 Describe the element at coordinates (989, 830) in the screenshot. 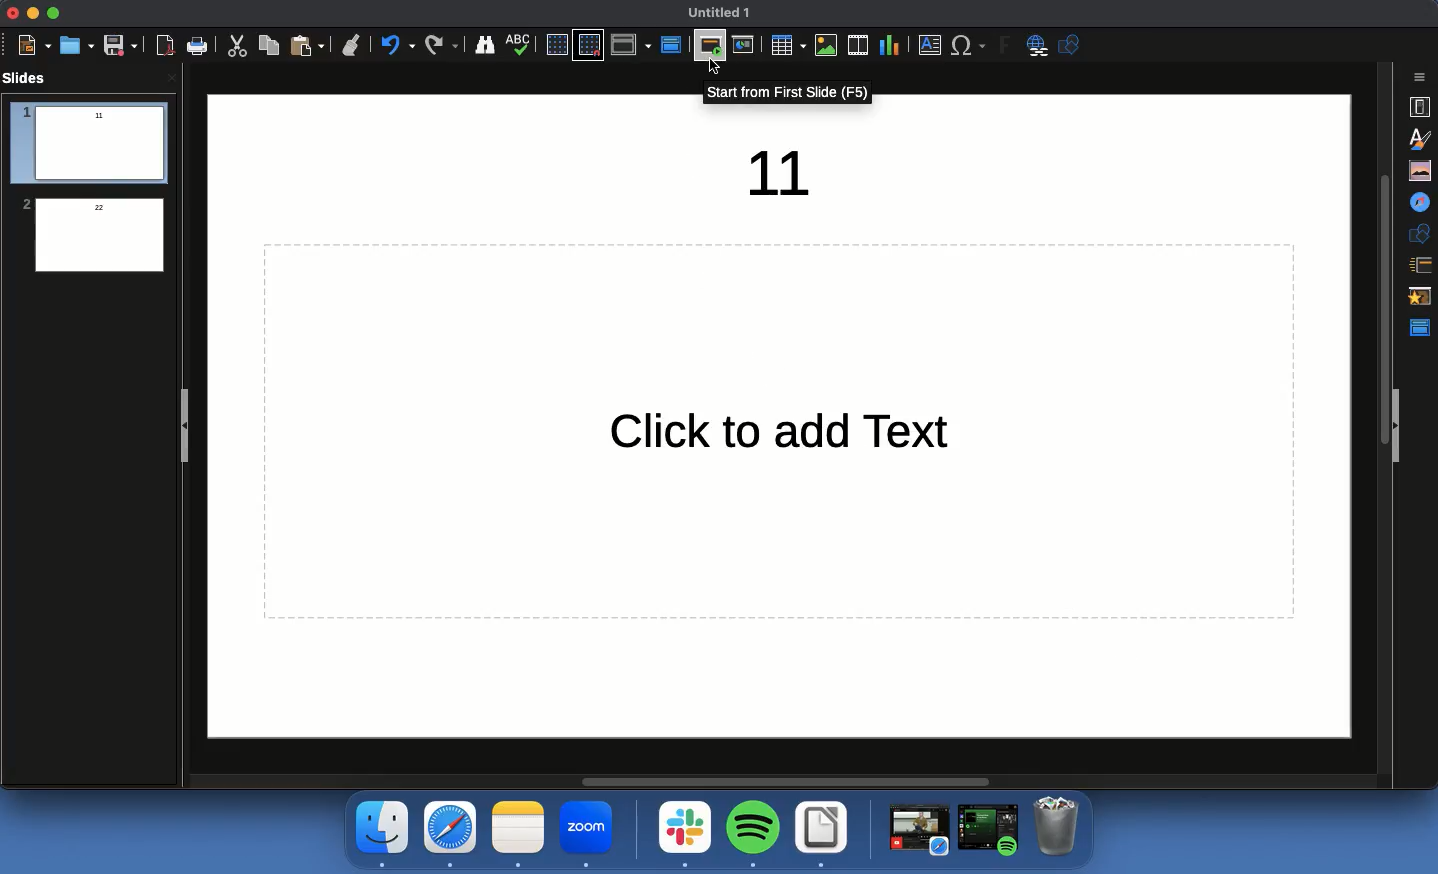

I see `Spotify window` at that location.